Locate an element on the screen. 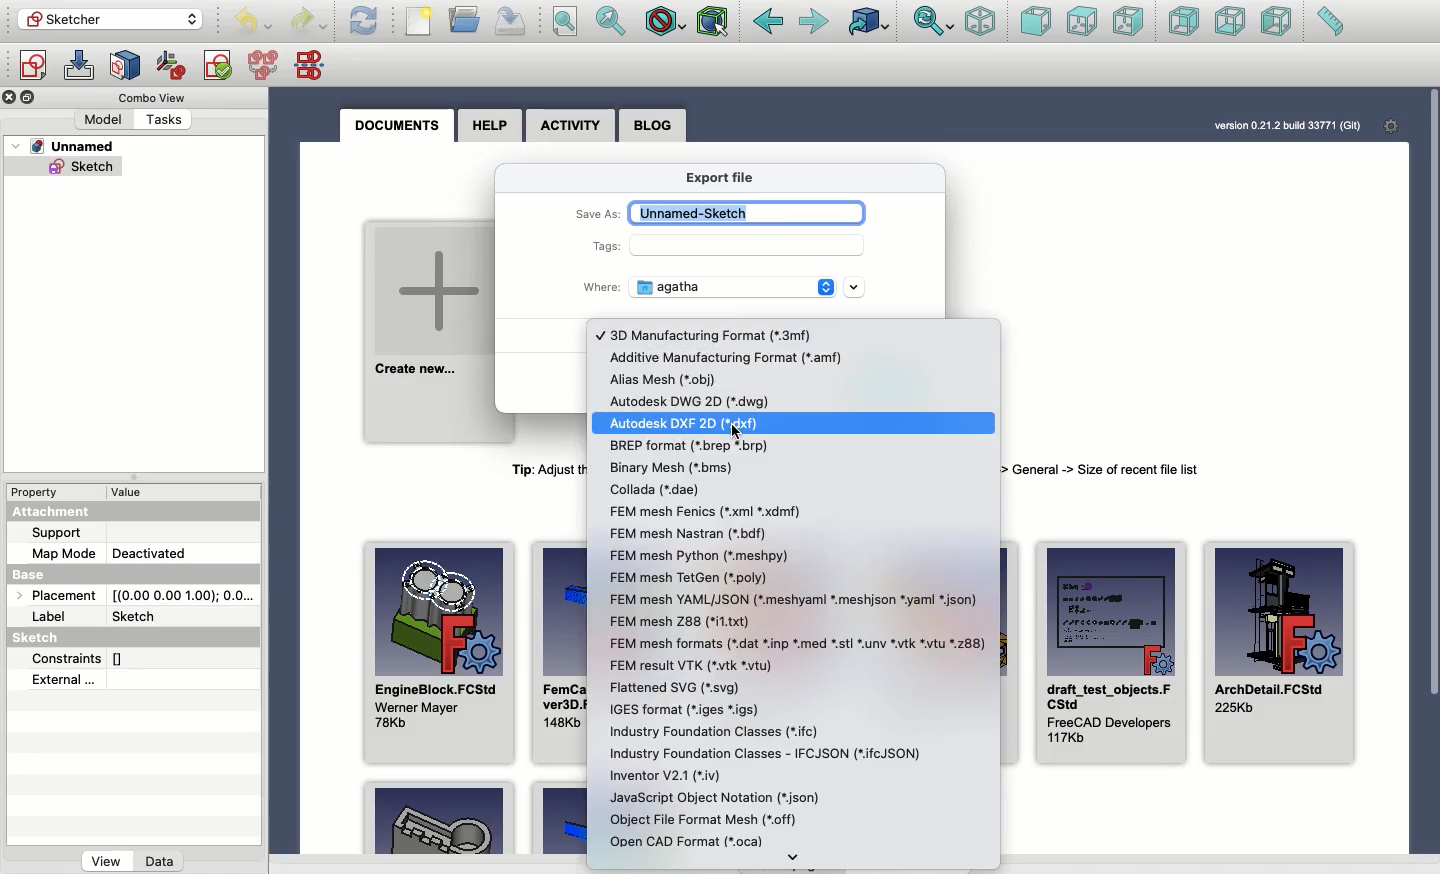  value is located at coordinates (131, 493).